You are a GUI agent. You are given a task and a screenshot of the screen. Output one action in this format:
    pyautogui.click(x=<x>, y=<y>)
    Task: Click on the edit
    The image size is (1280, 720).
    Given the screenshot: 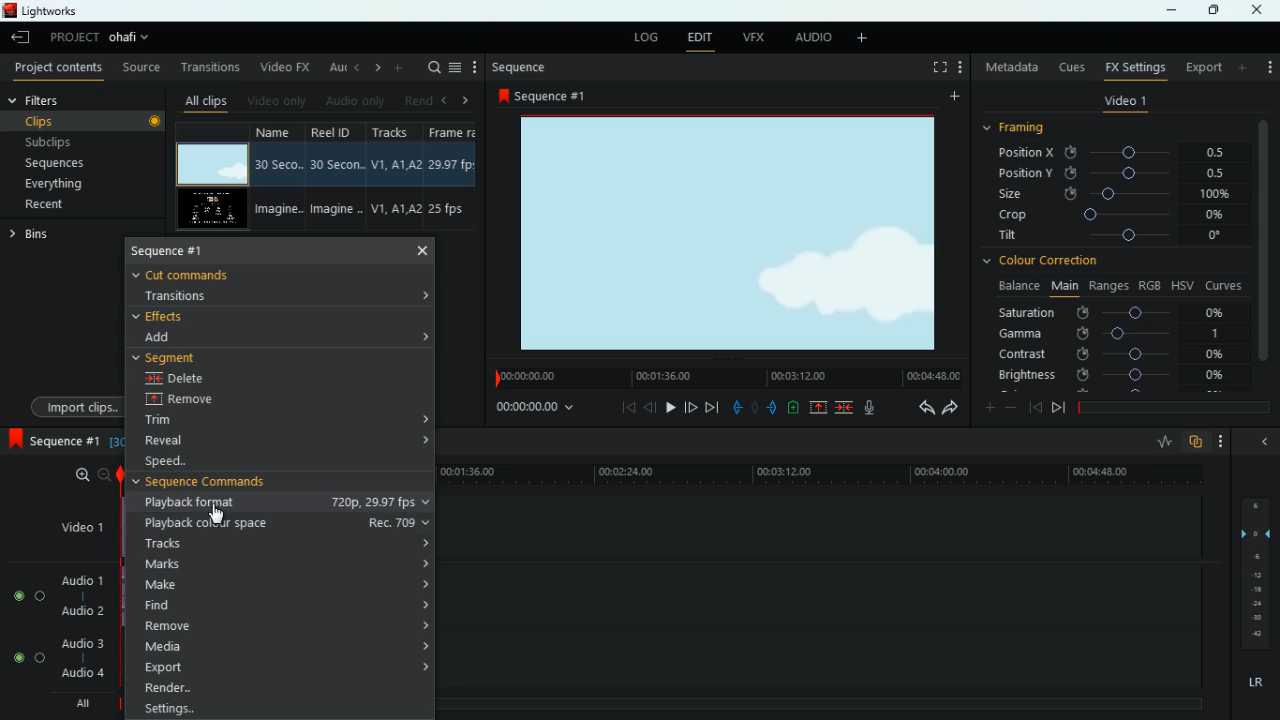 What is the action you would take?
    pyautogui.click(x=700, y=38)
    